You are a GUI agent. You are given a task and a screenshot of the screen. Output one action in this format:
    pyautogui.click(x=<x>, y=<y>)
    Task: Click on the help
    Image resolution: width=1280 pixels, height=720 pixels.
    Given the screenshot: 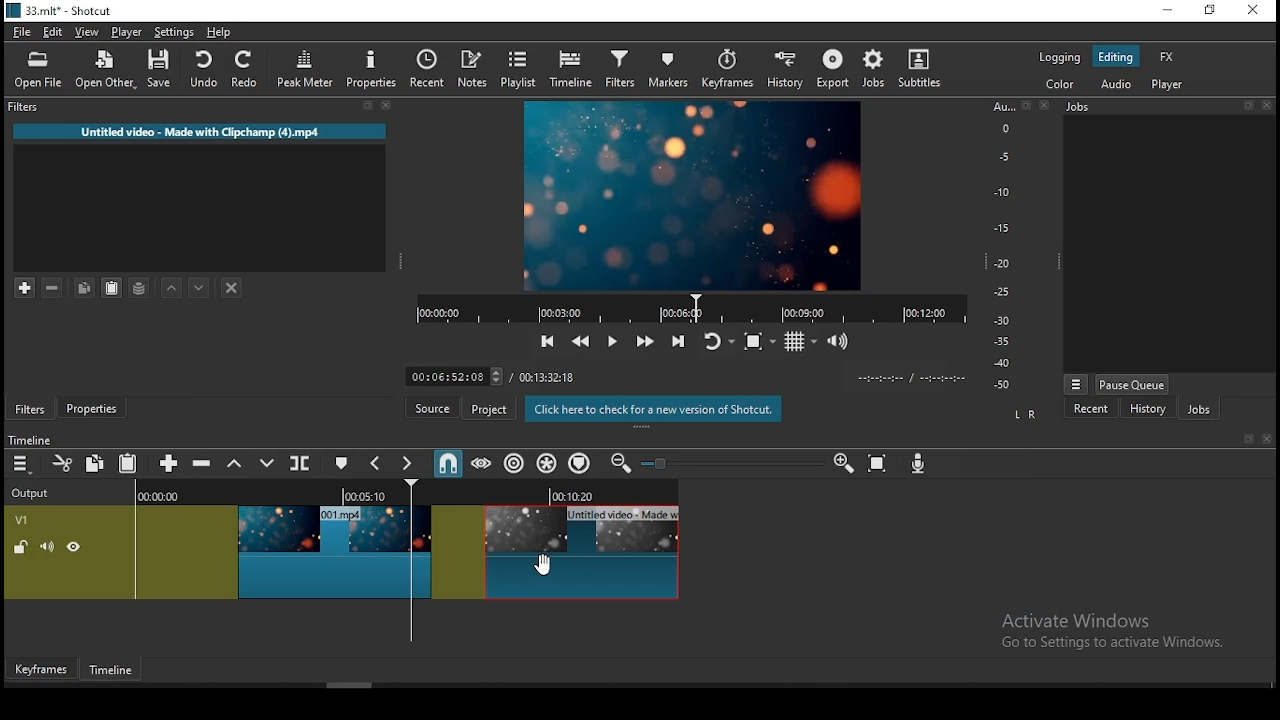 What is the action you would take?
    pyautogui.click(x=219, y=30)
    